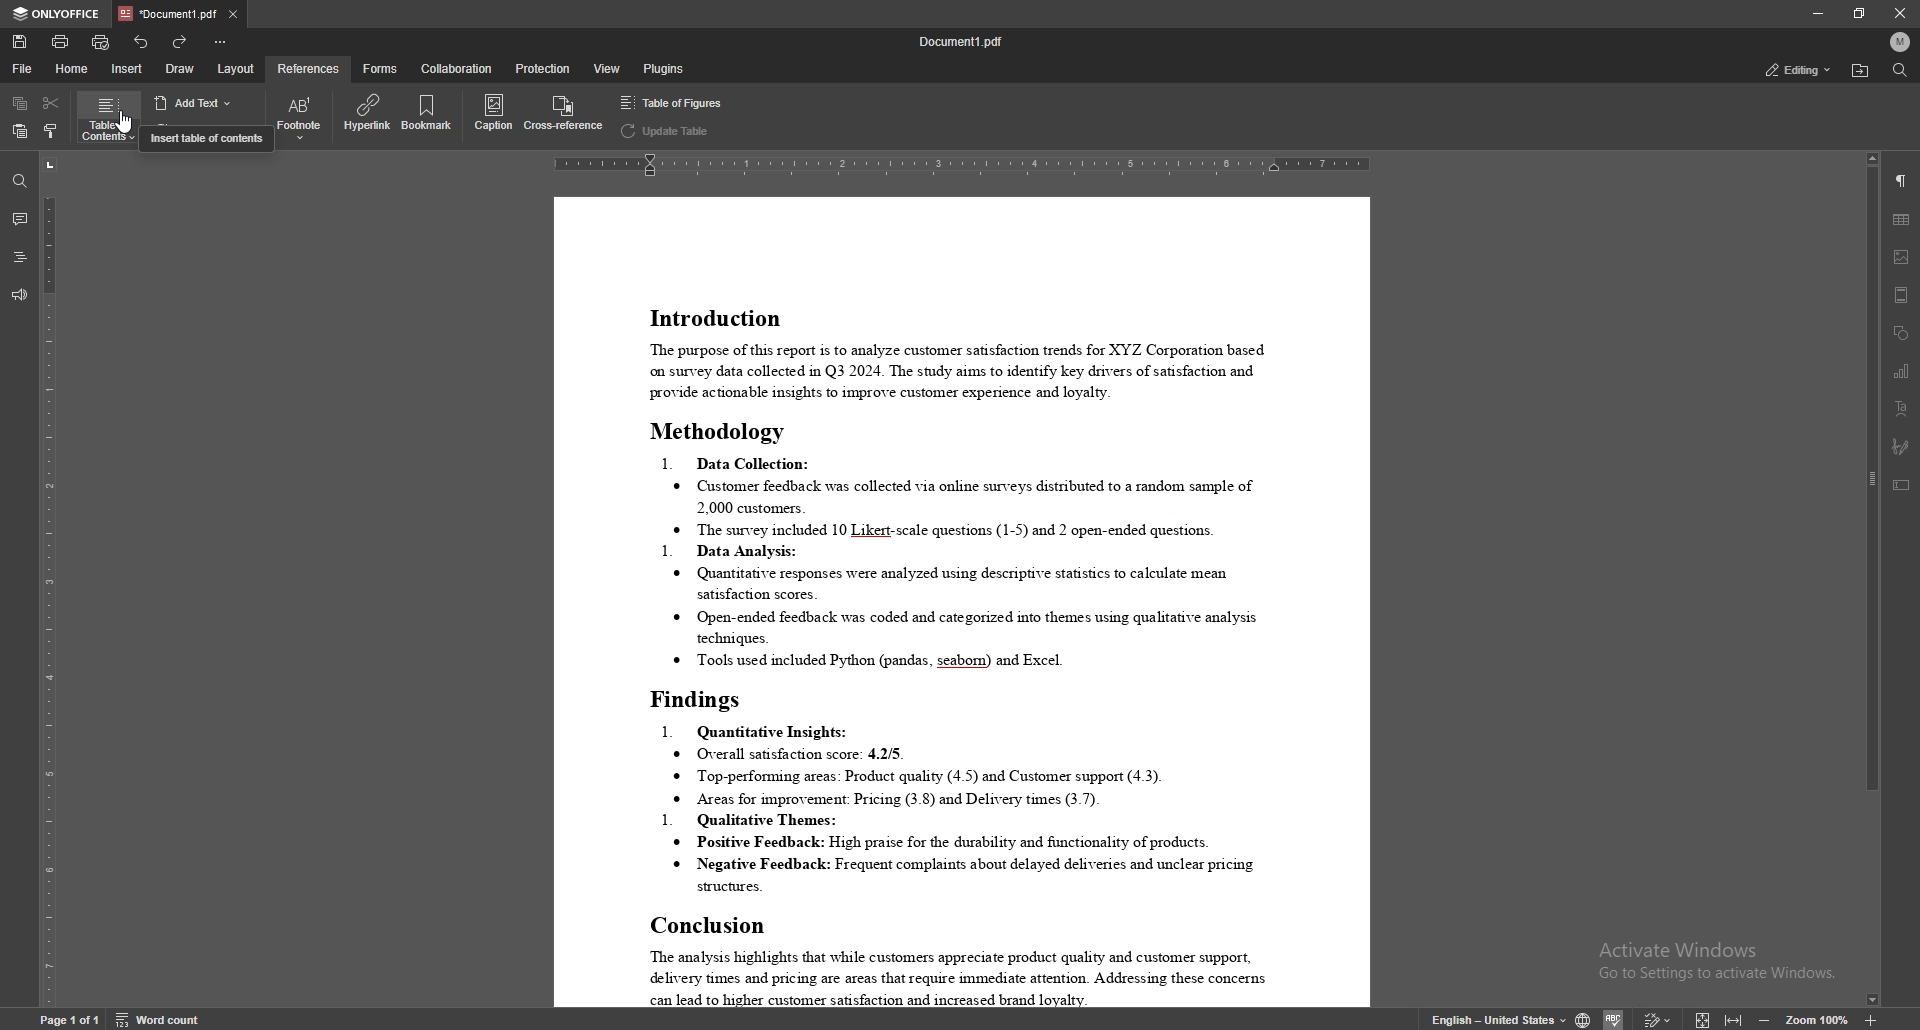  Describe the element at coordinates (127, 70) in the screenshot. I see `insert` at that location.